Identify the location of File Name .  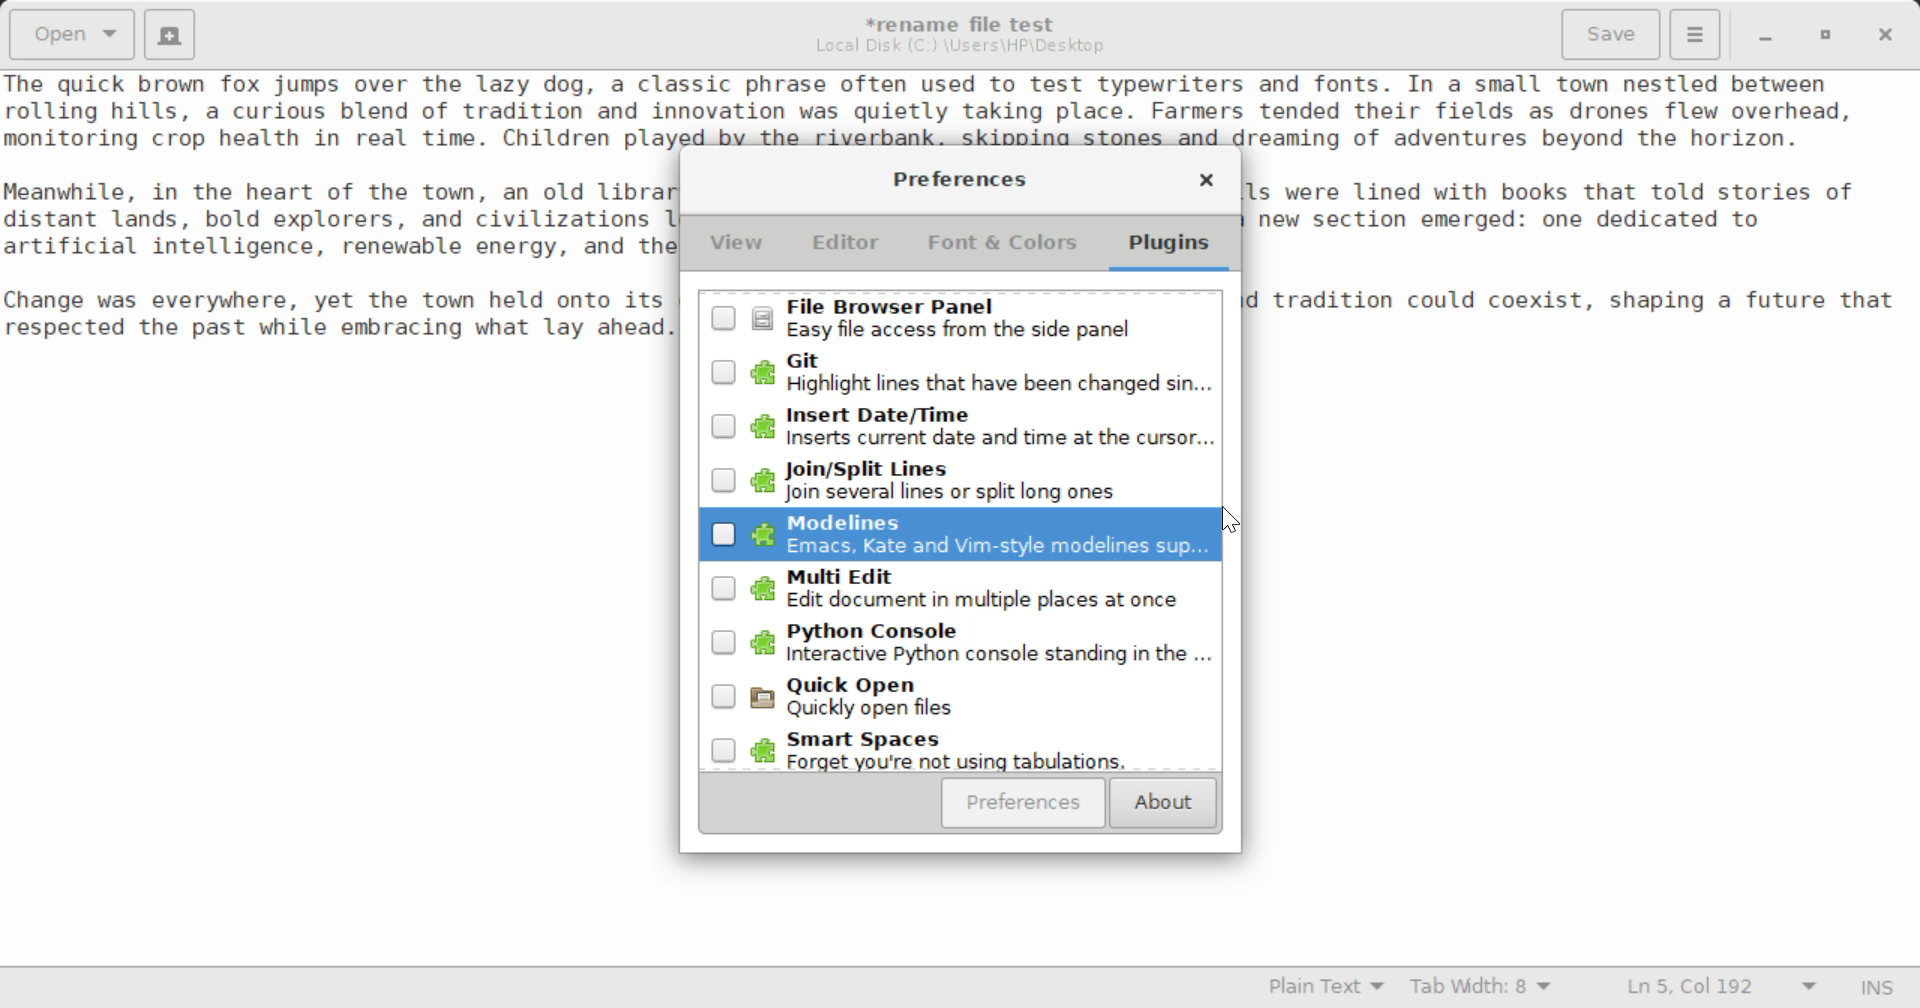
(966, 21).